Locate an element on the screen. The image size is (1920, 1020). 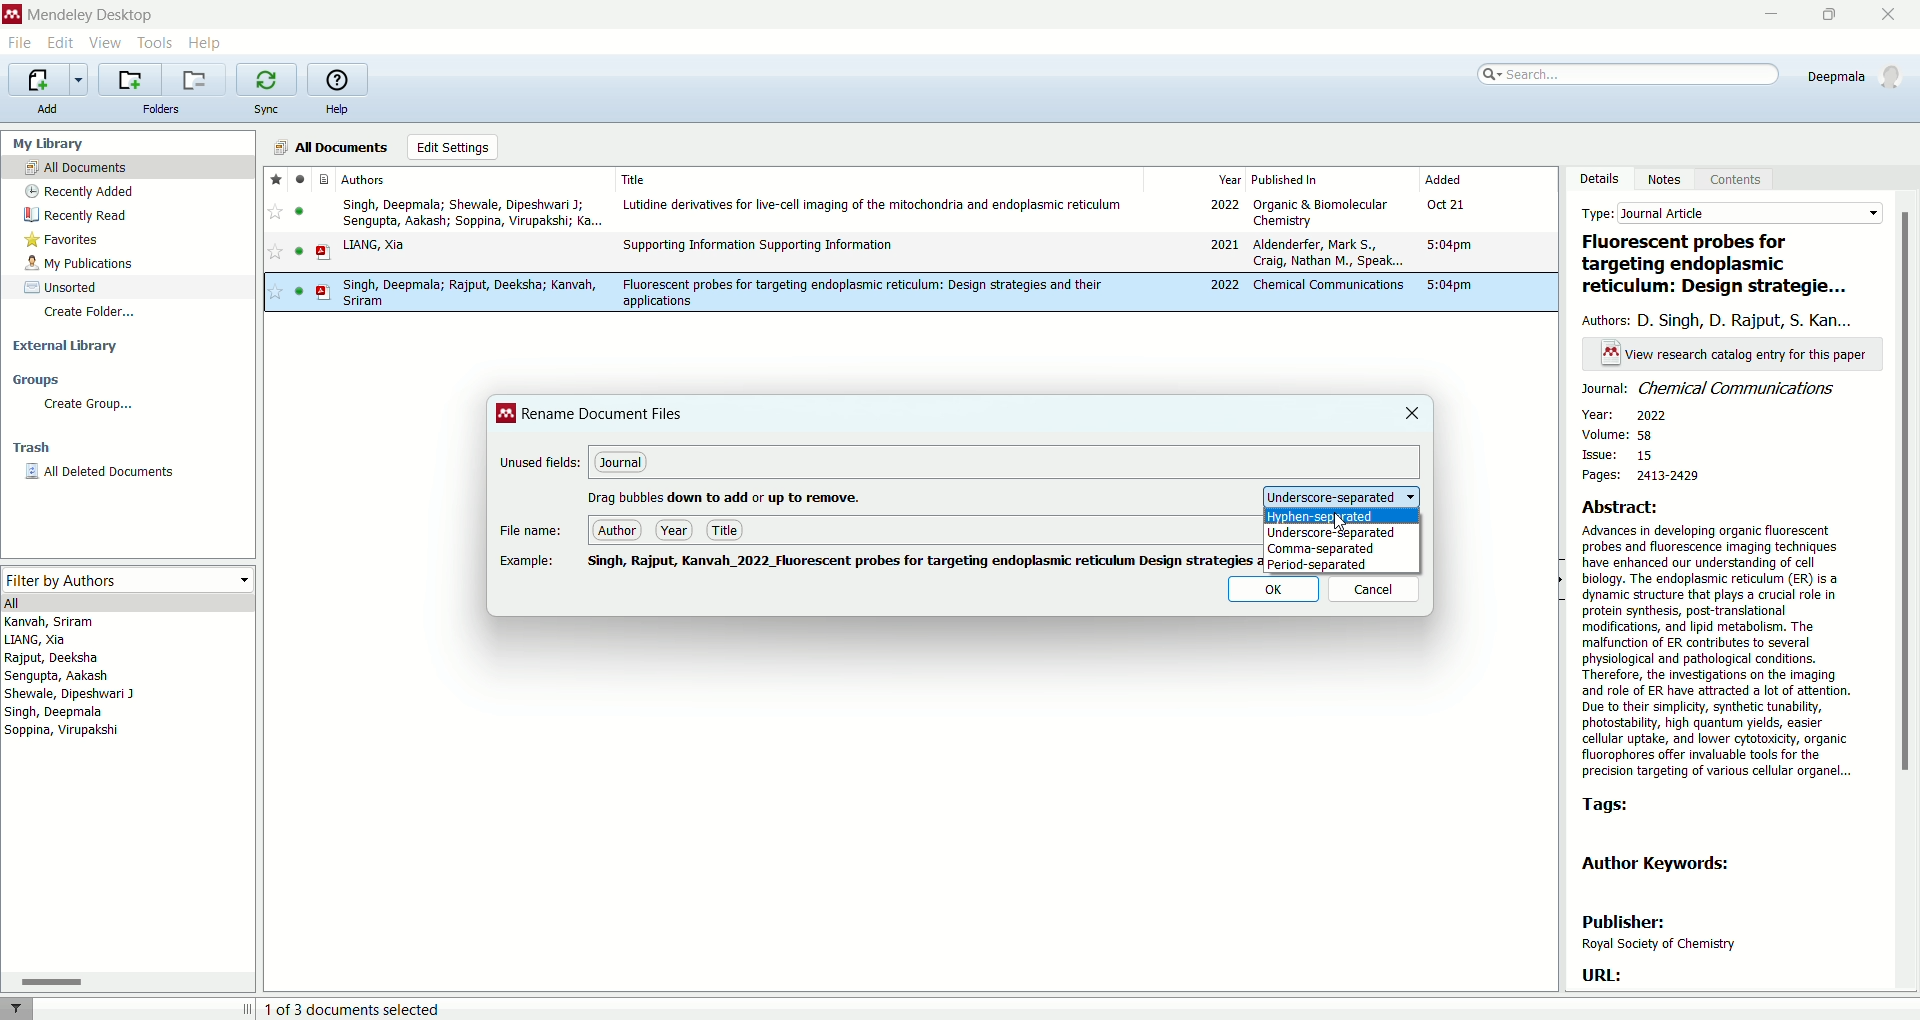
publisher is located at coordinates (1658, 933).